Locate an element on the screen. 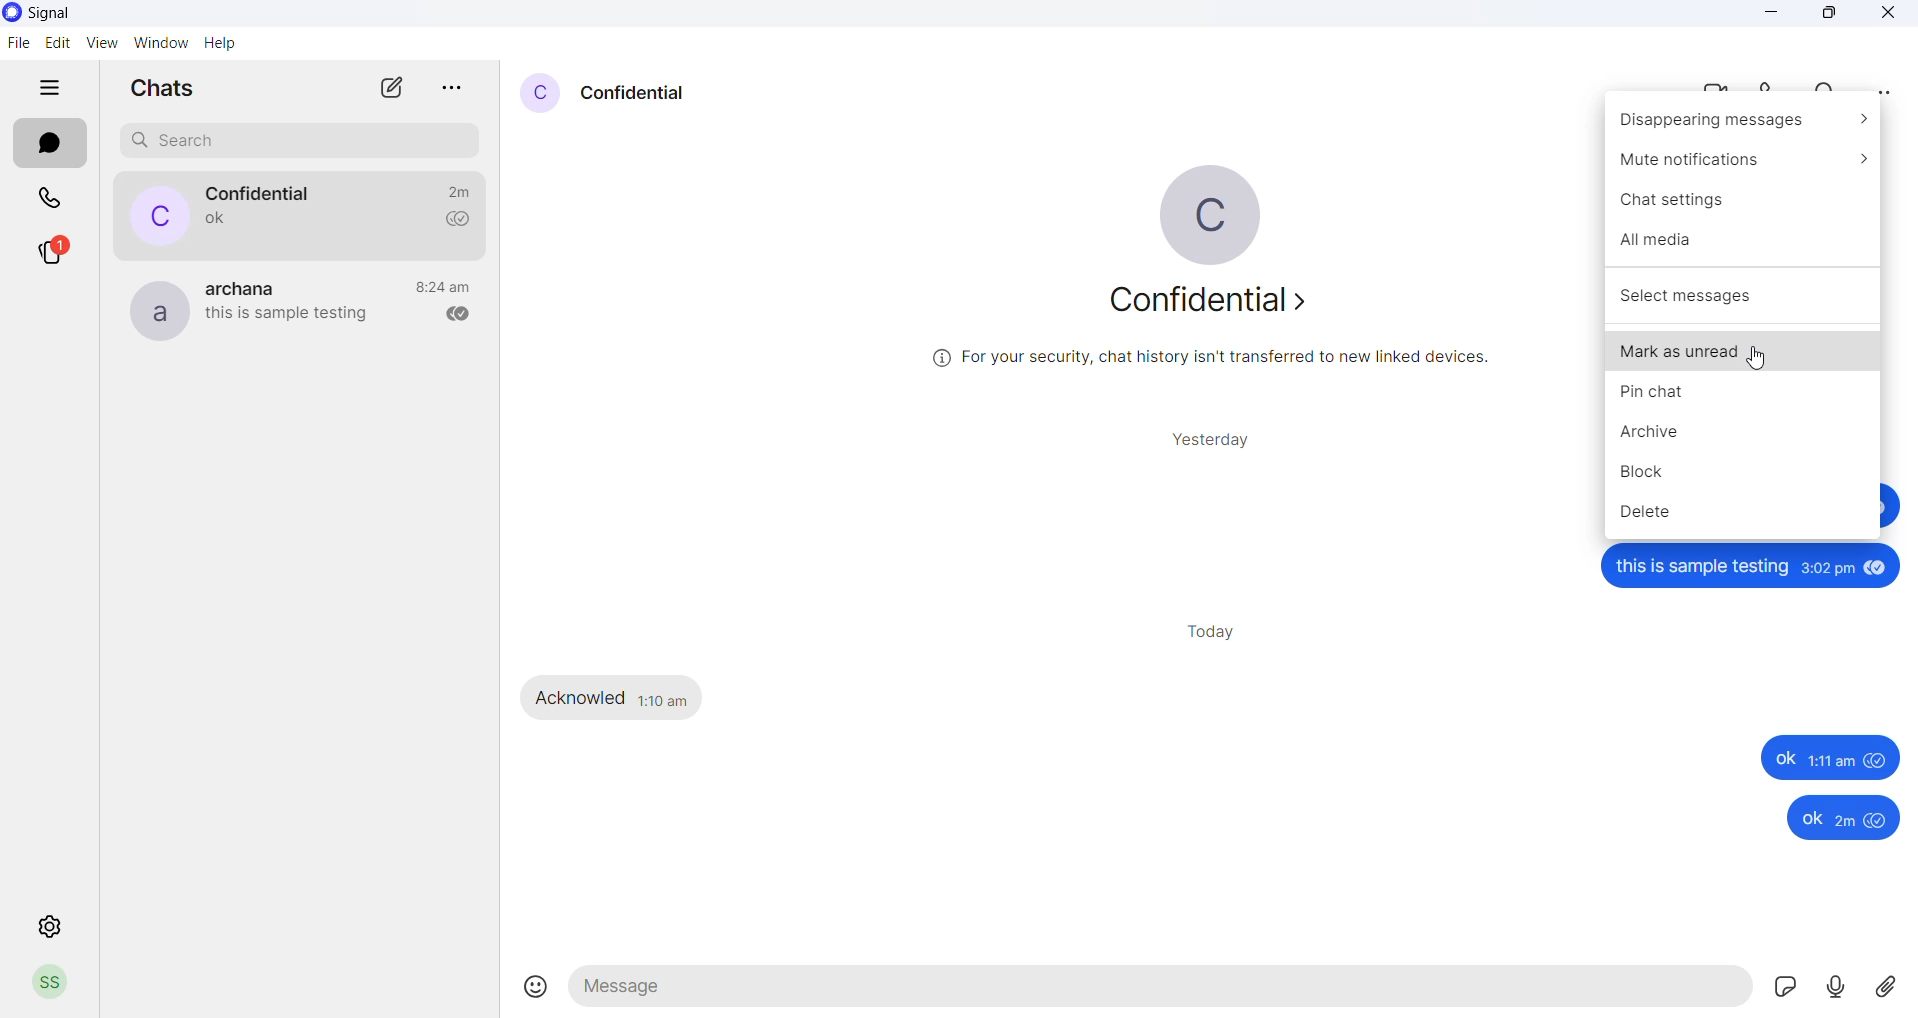 This screenshot has width=1918, height=1018. video call is located at coordinates (1705, 85).